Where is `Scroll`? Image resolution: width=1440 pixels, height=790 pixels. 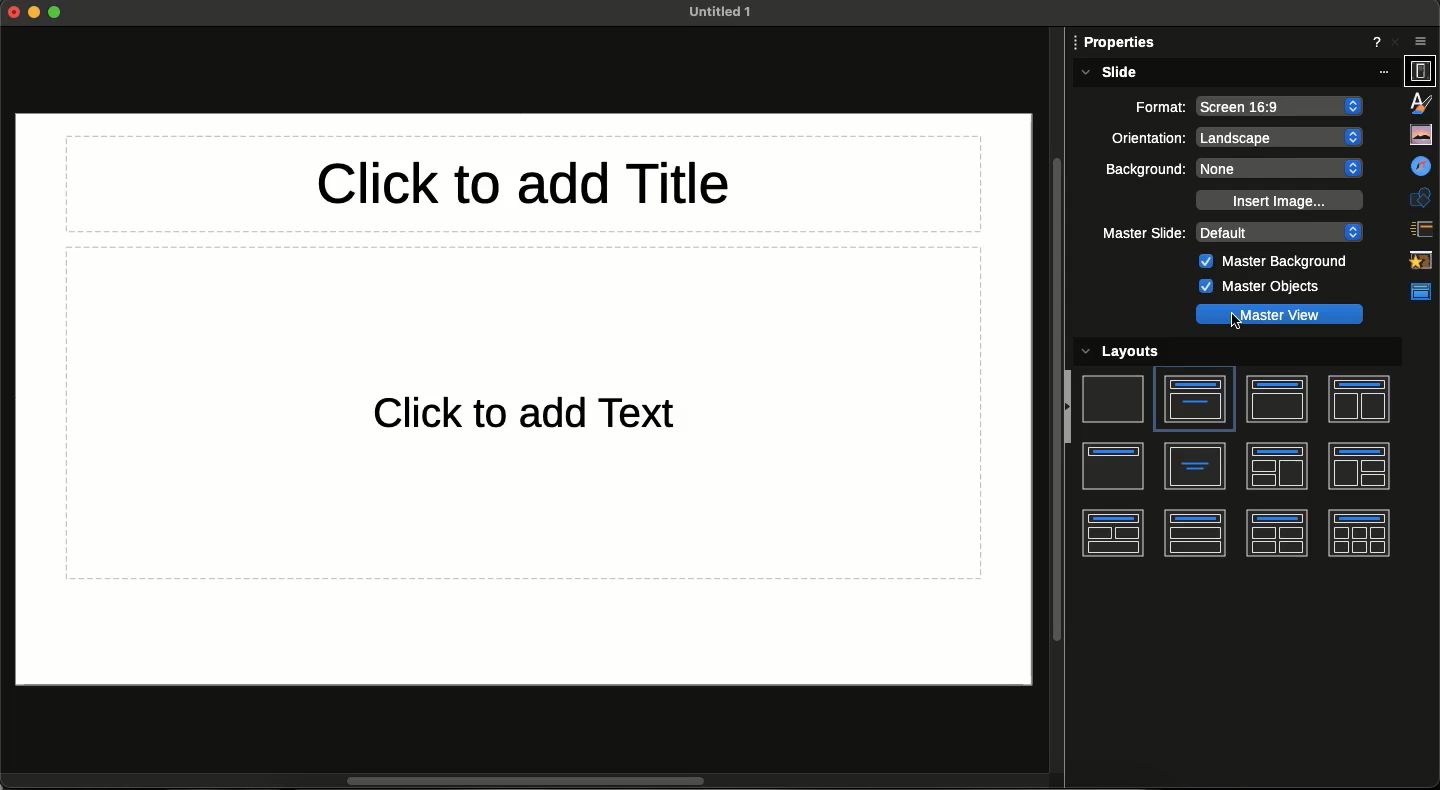
Scroll is located at coordinates (541, 780).